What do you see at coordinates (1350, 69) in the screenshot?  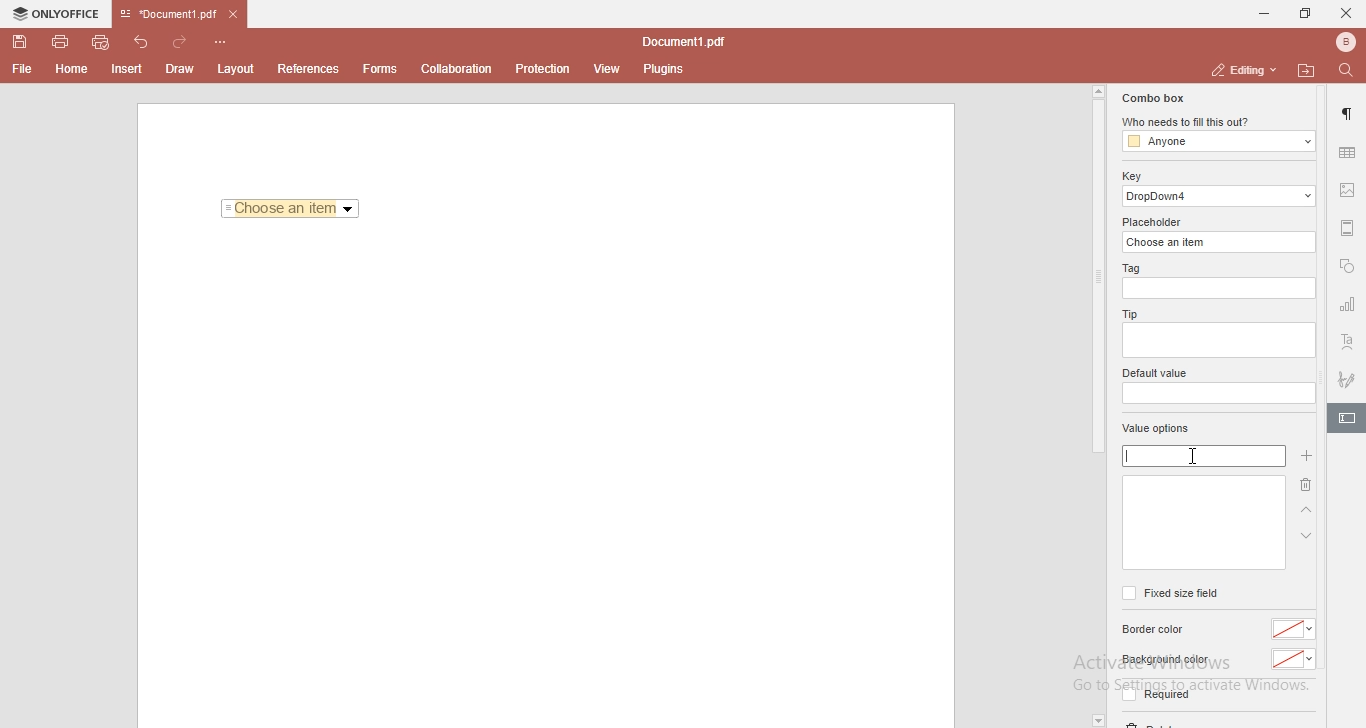 I see `find` at bounding box center [1350, 69].